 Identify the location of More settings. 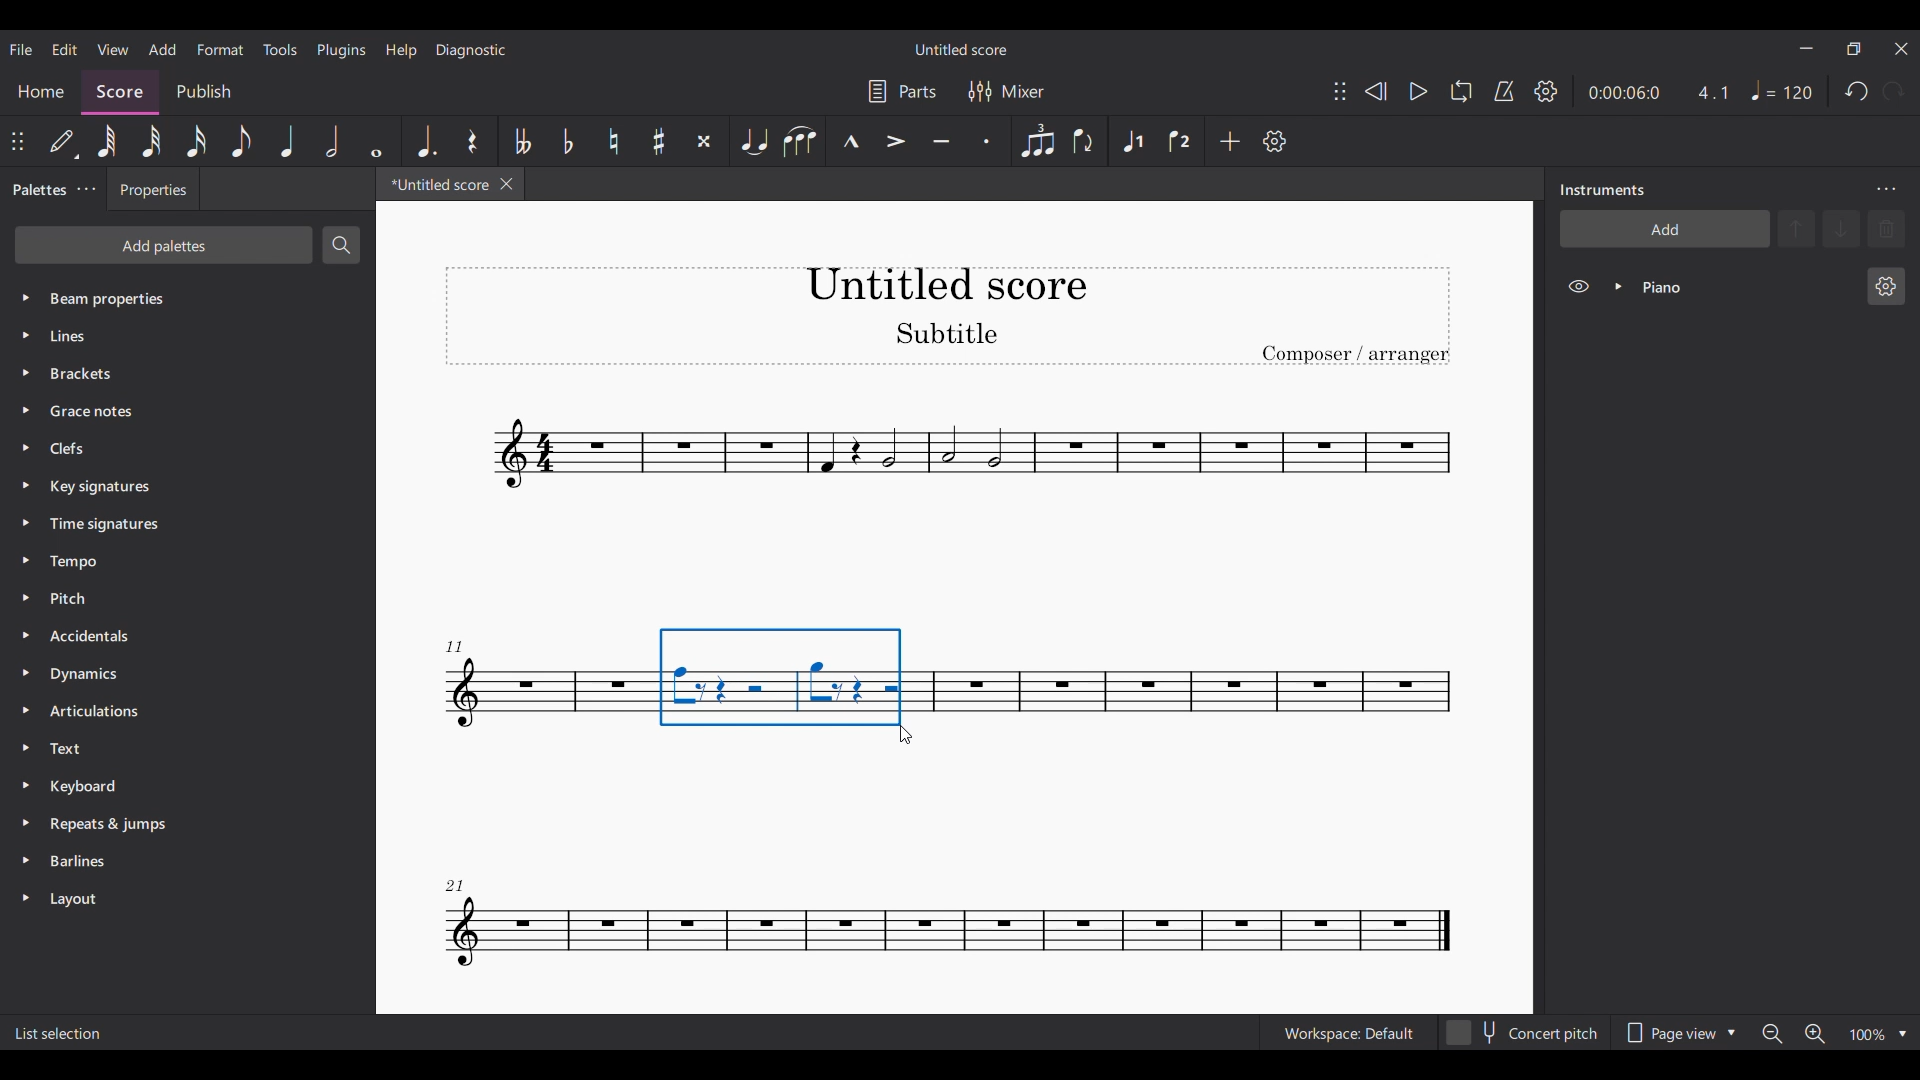
(86, 190).